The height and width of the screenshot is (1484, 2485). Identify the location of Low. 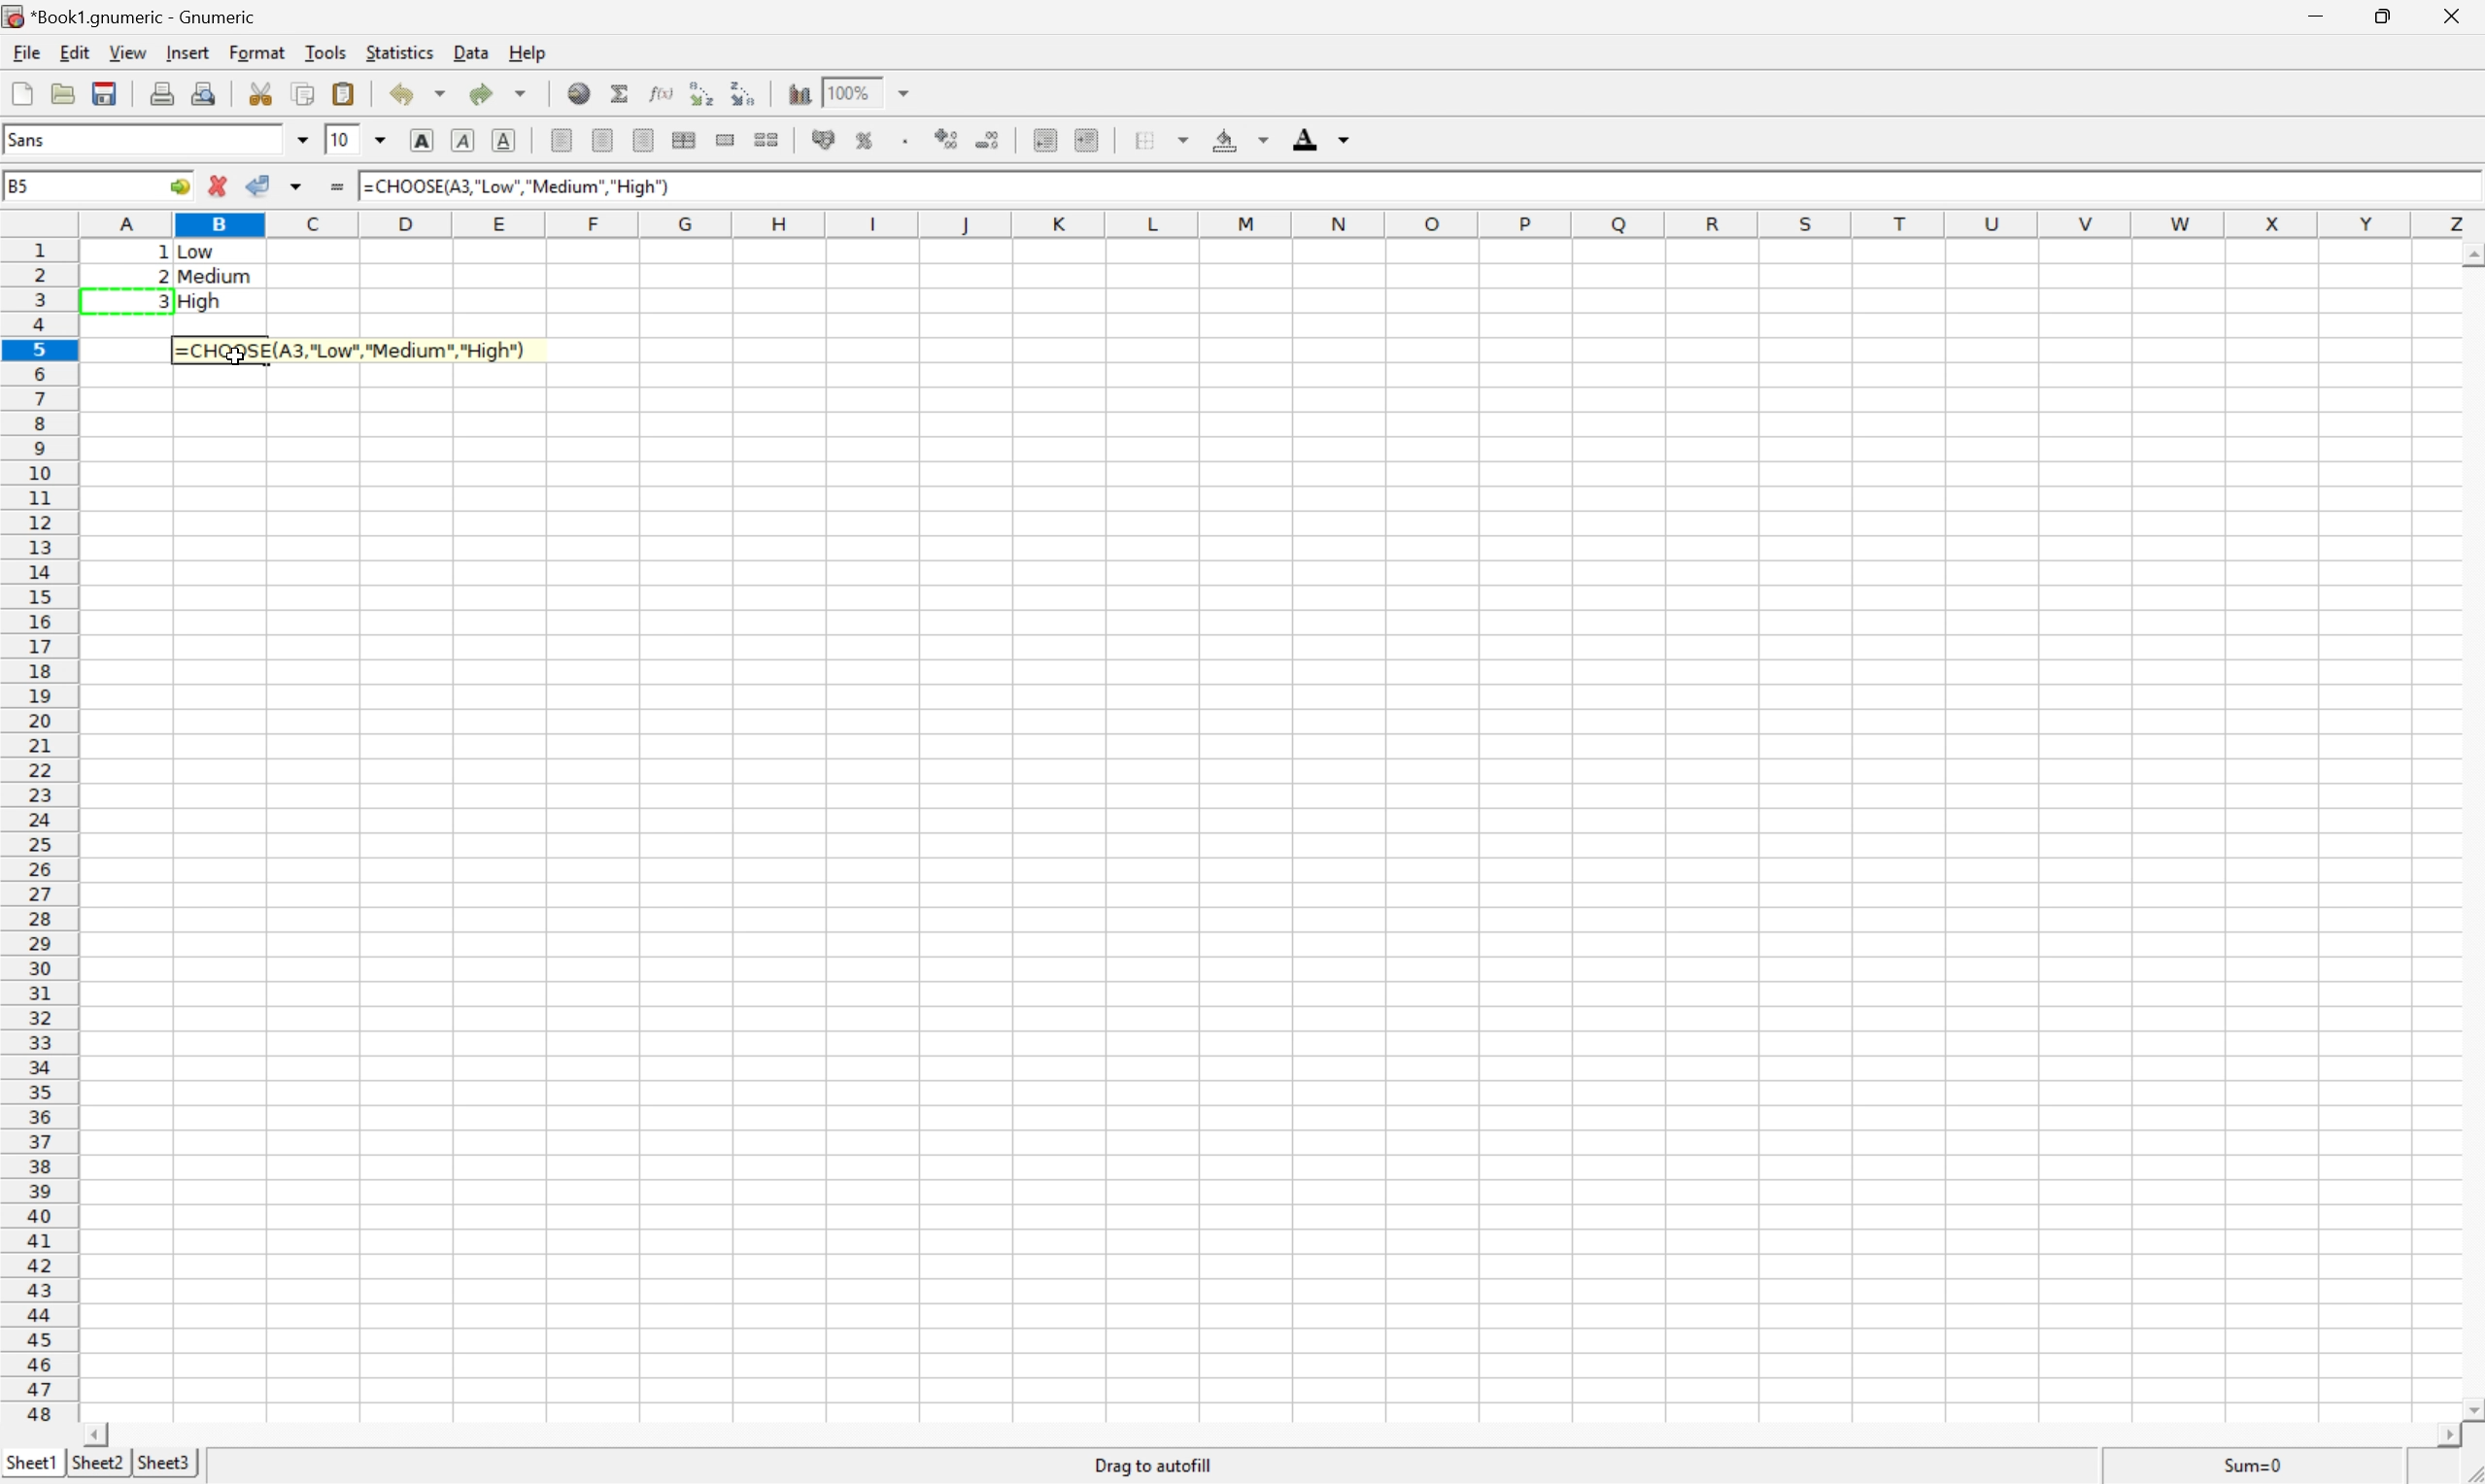
(207, 252).